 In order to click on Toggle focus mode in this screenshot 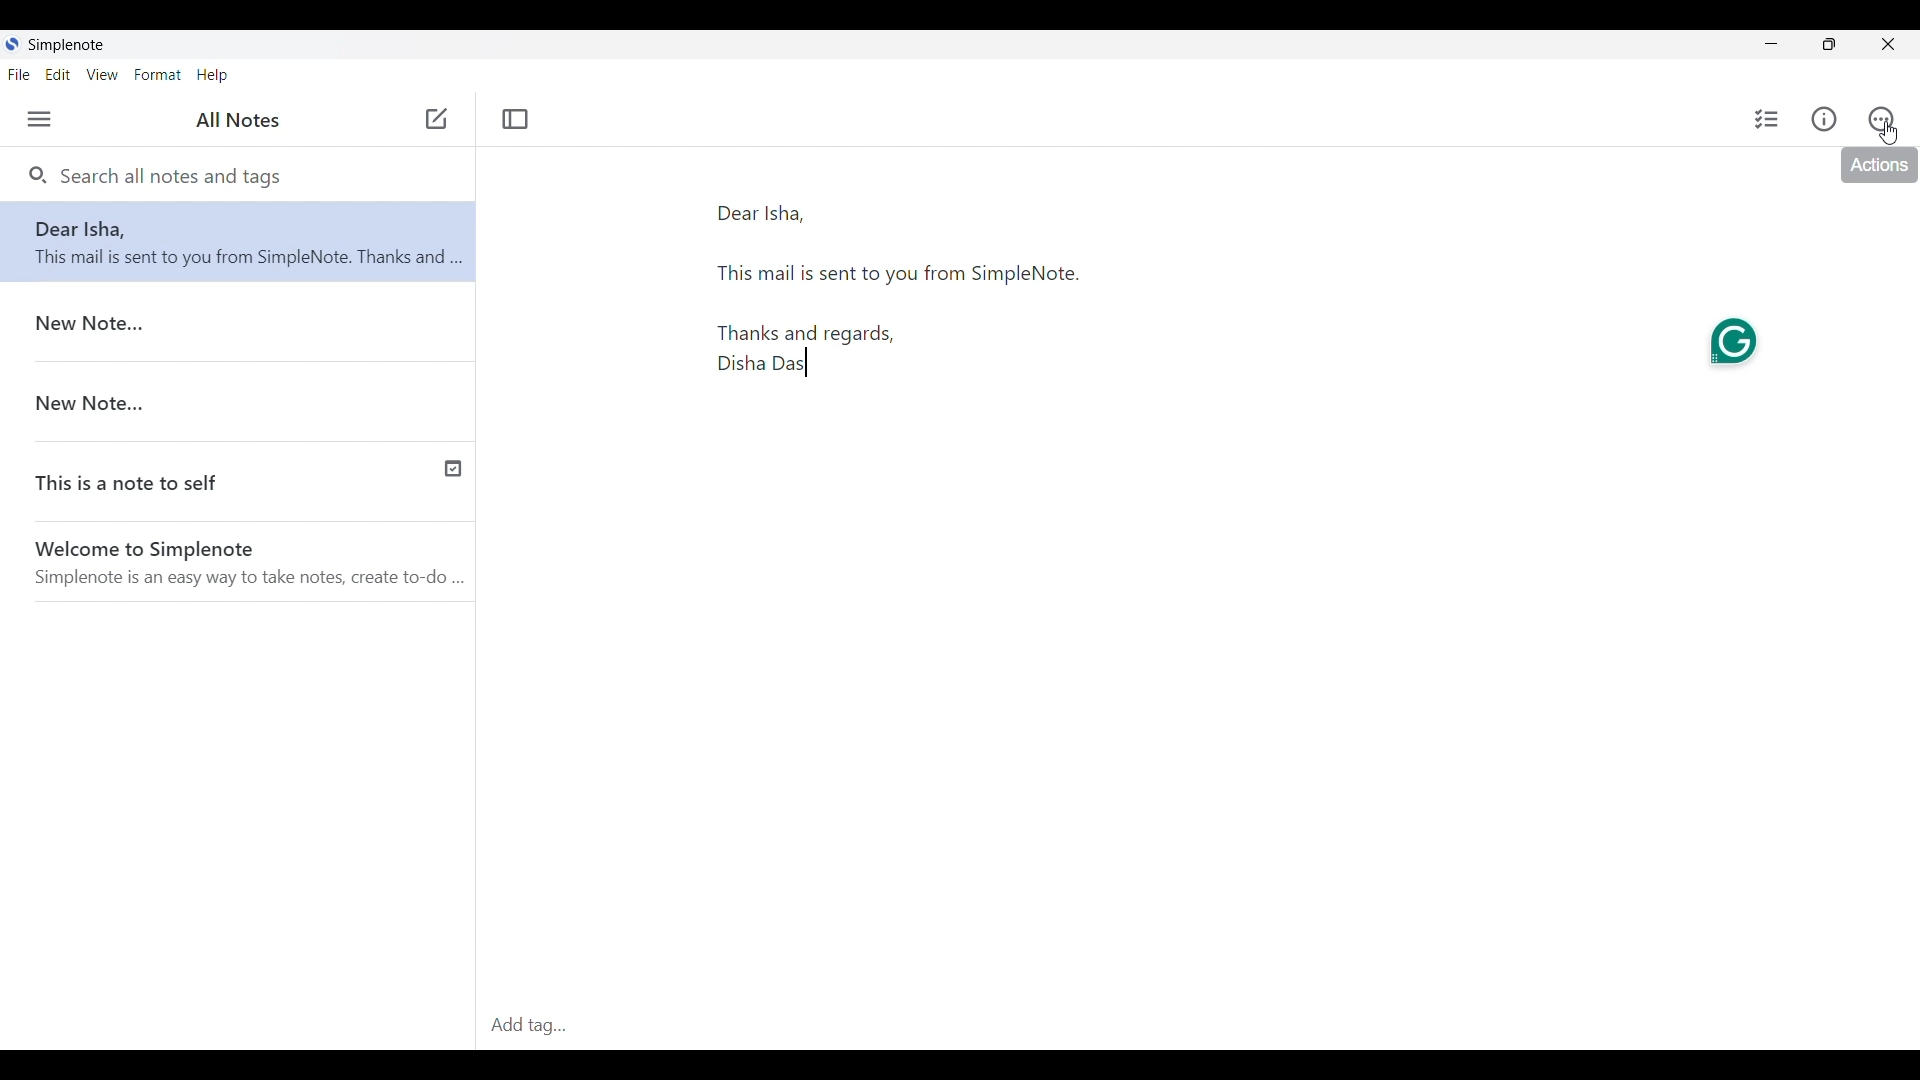, I will do `click(515, 119)`.